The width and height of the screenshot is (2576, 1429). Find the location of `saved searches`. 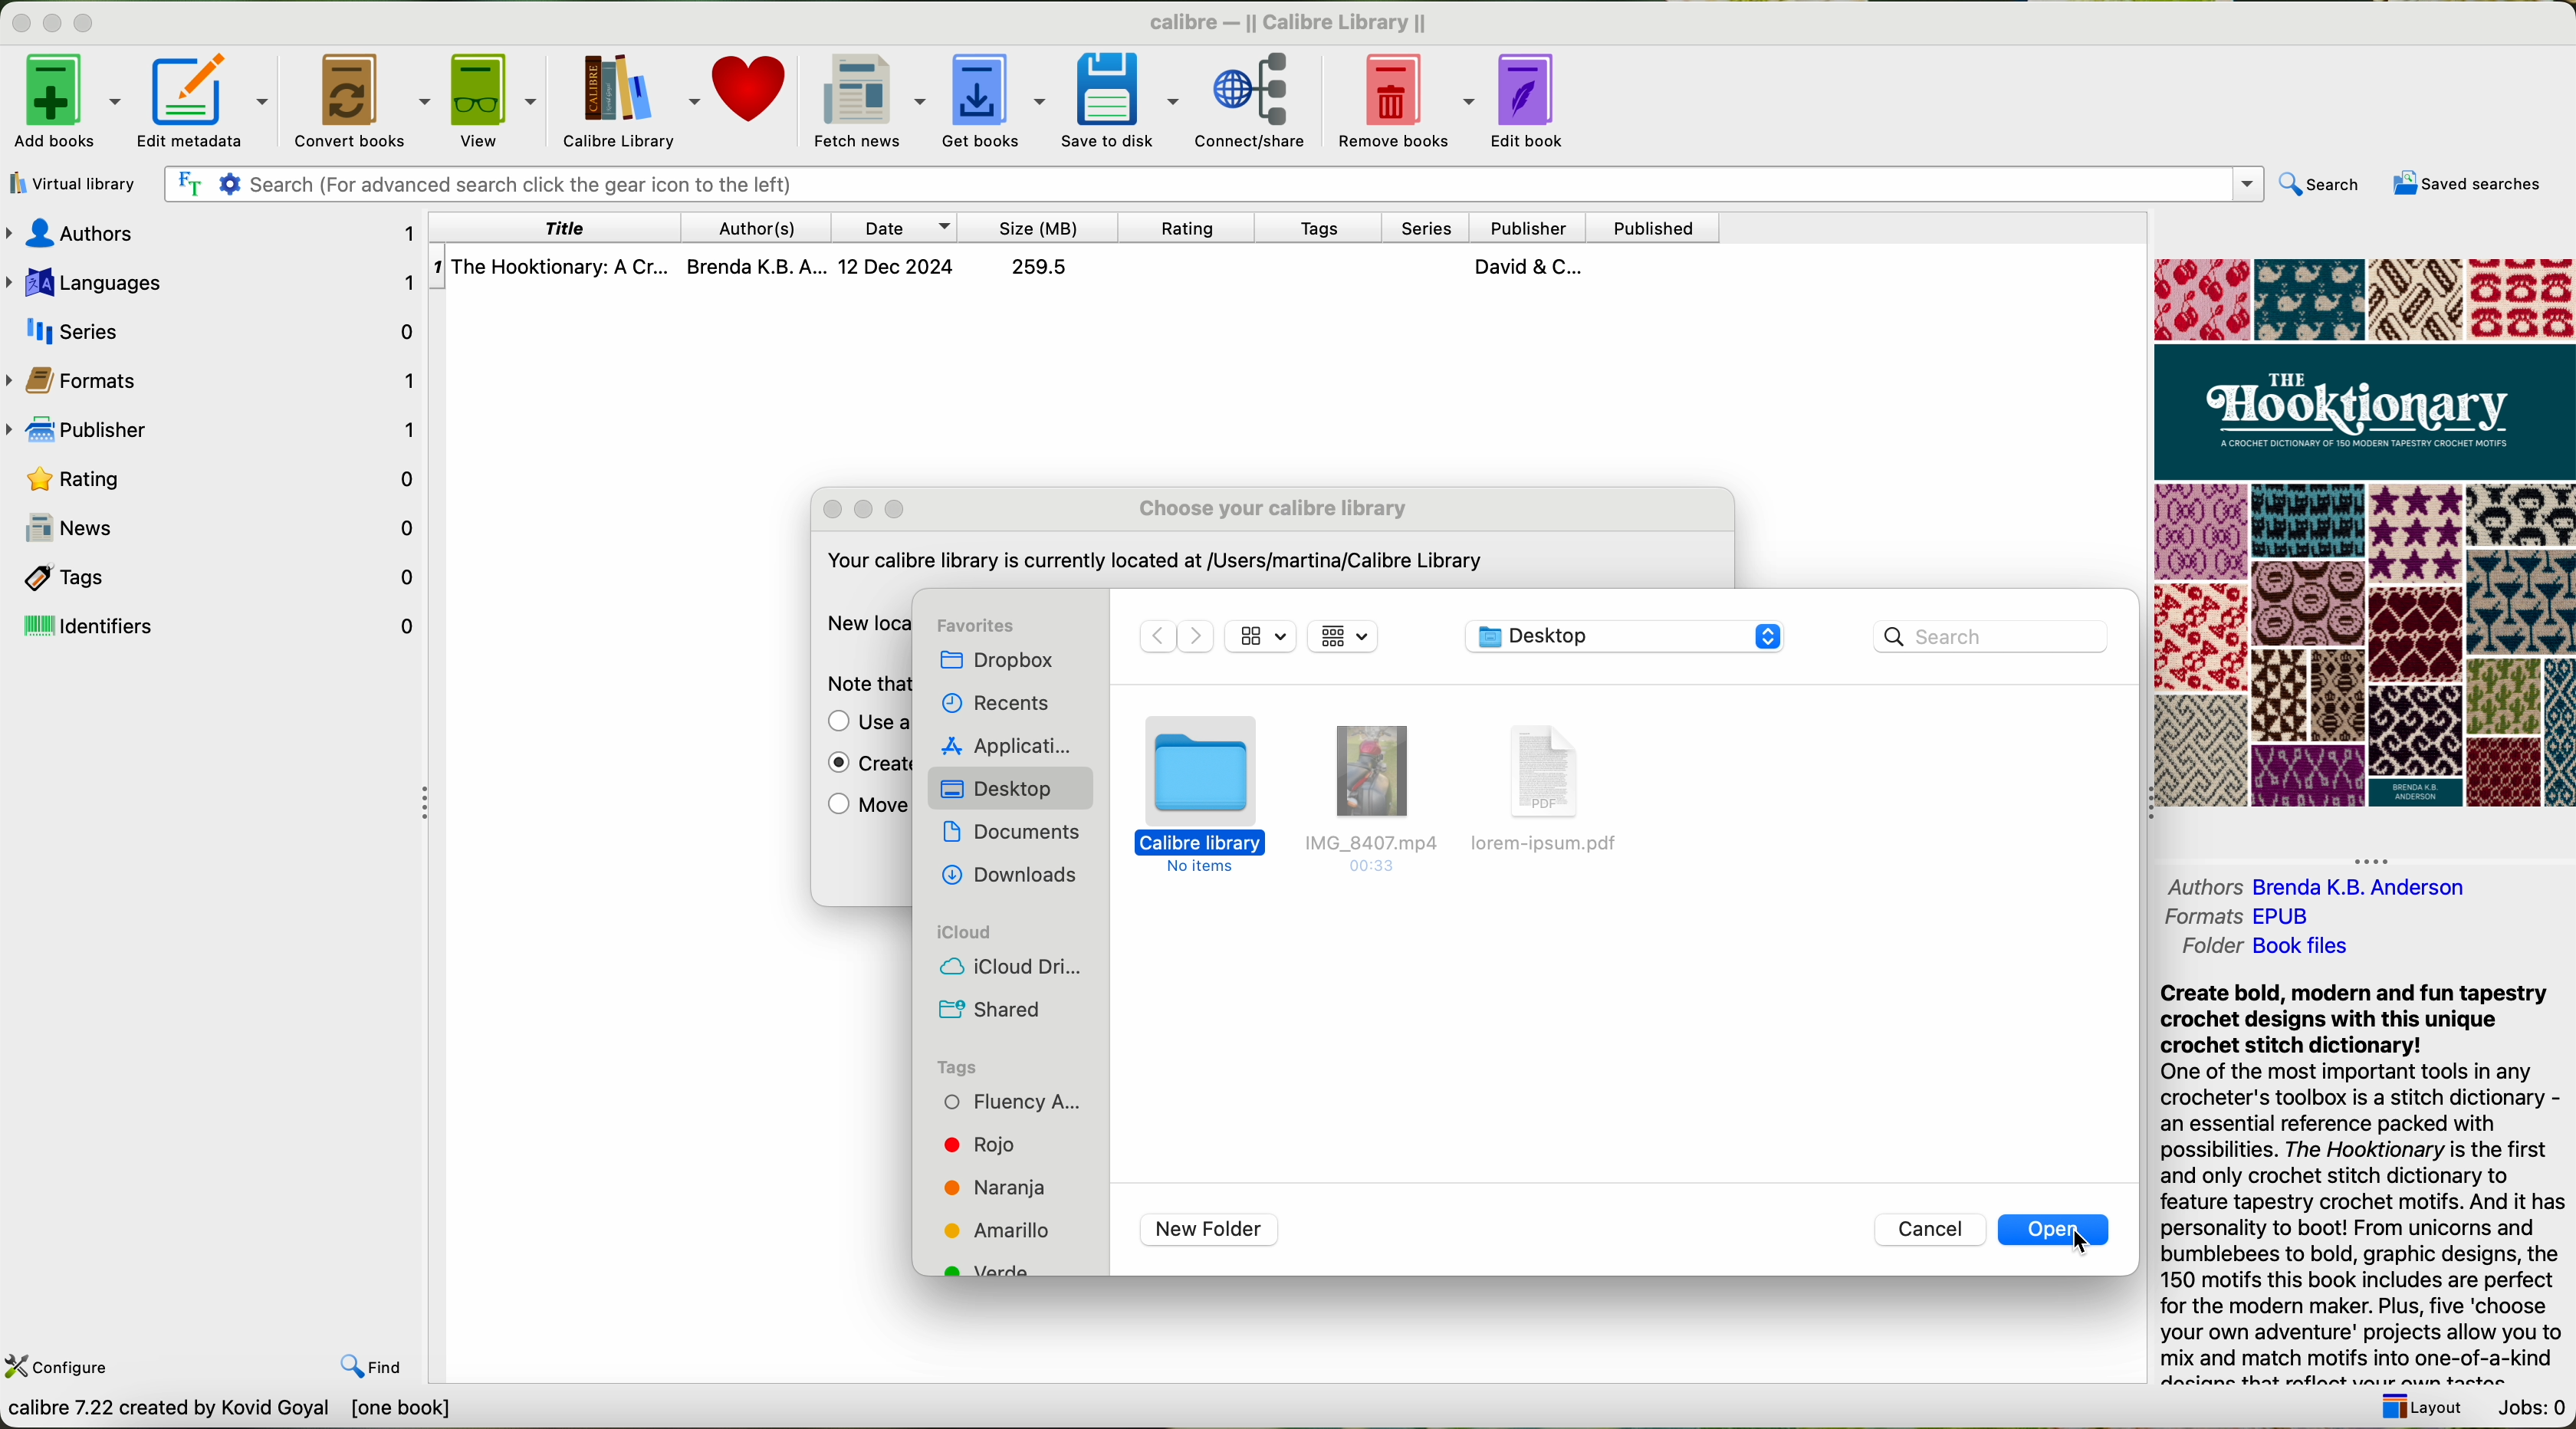

saved searches is located at coordinates (2465, 185).